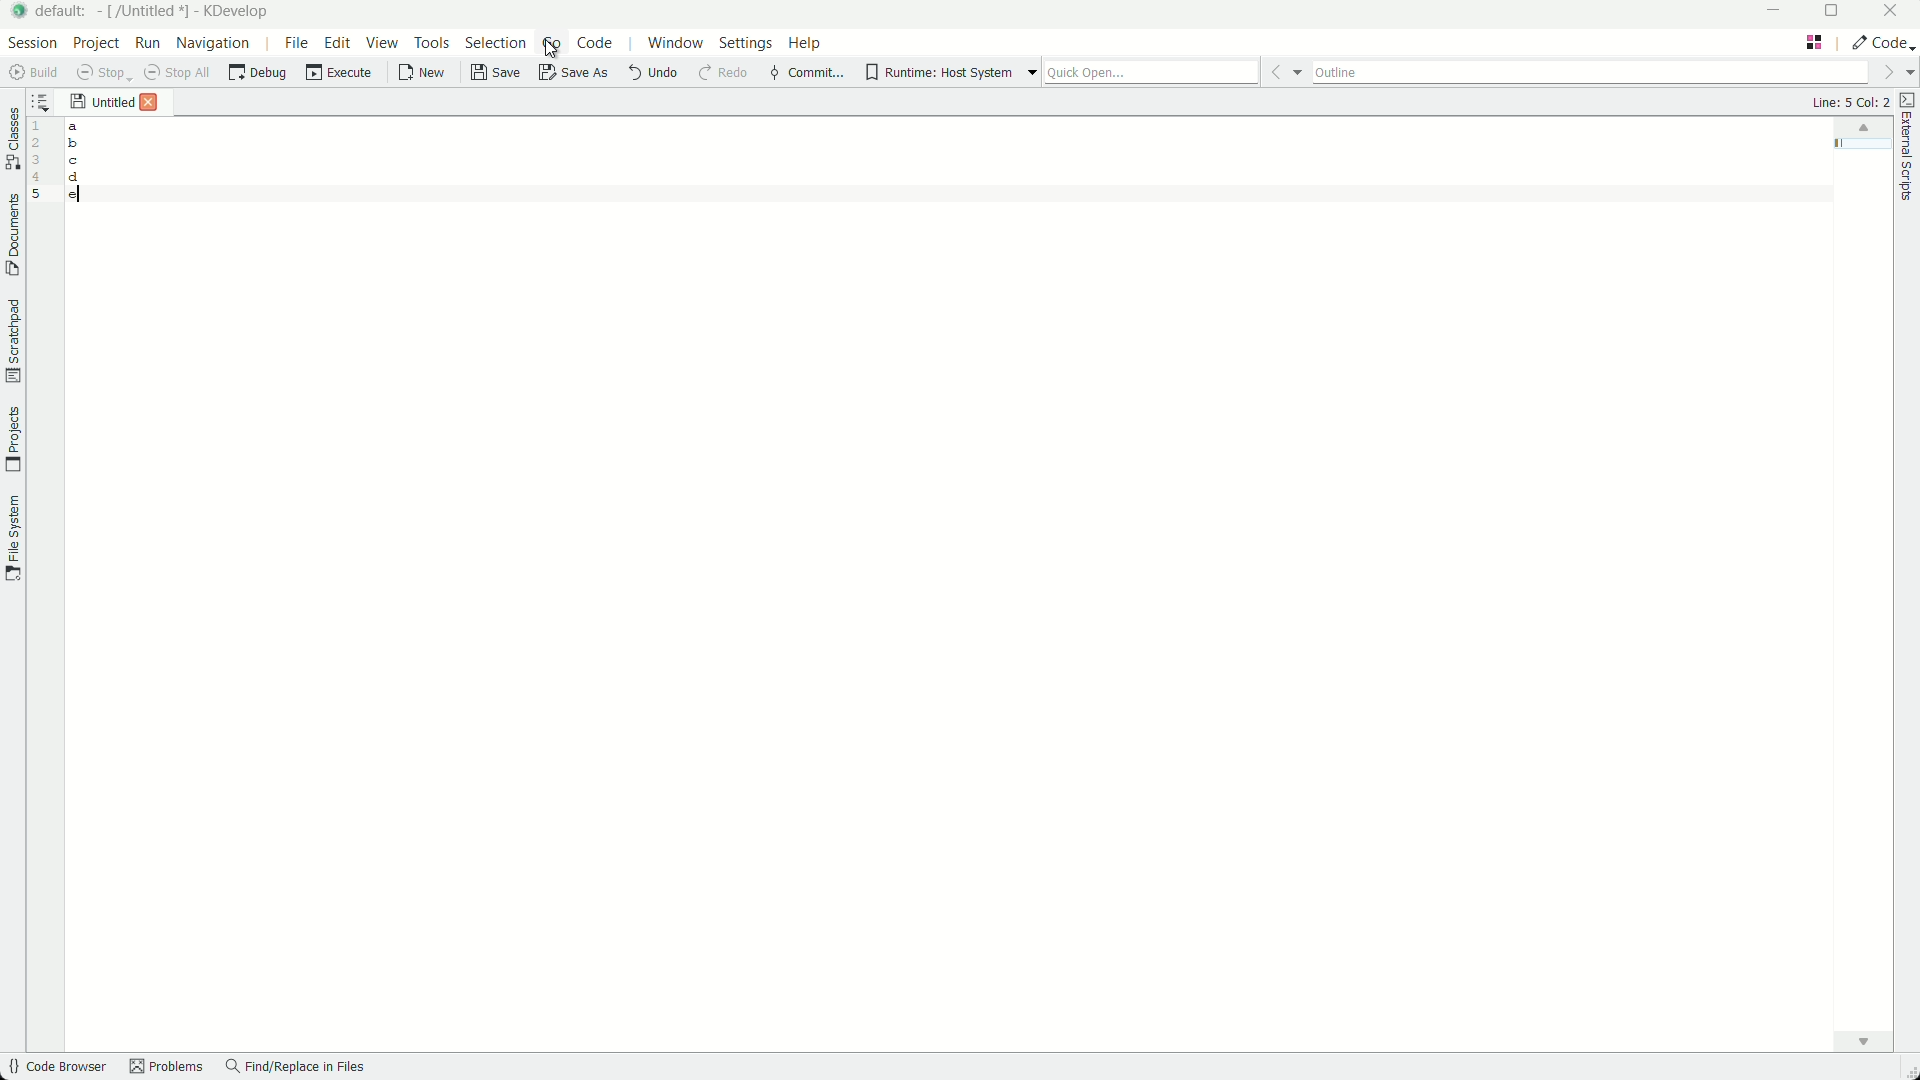  Describe the element at coordinates (78, 100) in the screenshot. I see `save icon` at that location.